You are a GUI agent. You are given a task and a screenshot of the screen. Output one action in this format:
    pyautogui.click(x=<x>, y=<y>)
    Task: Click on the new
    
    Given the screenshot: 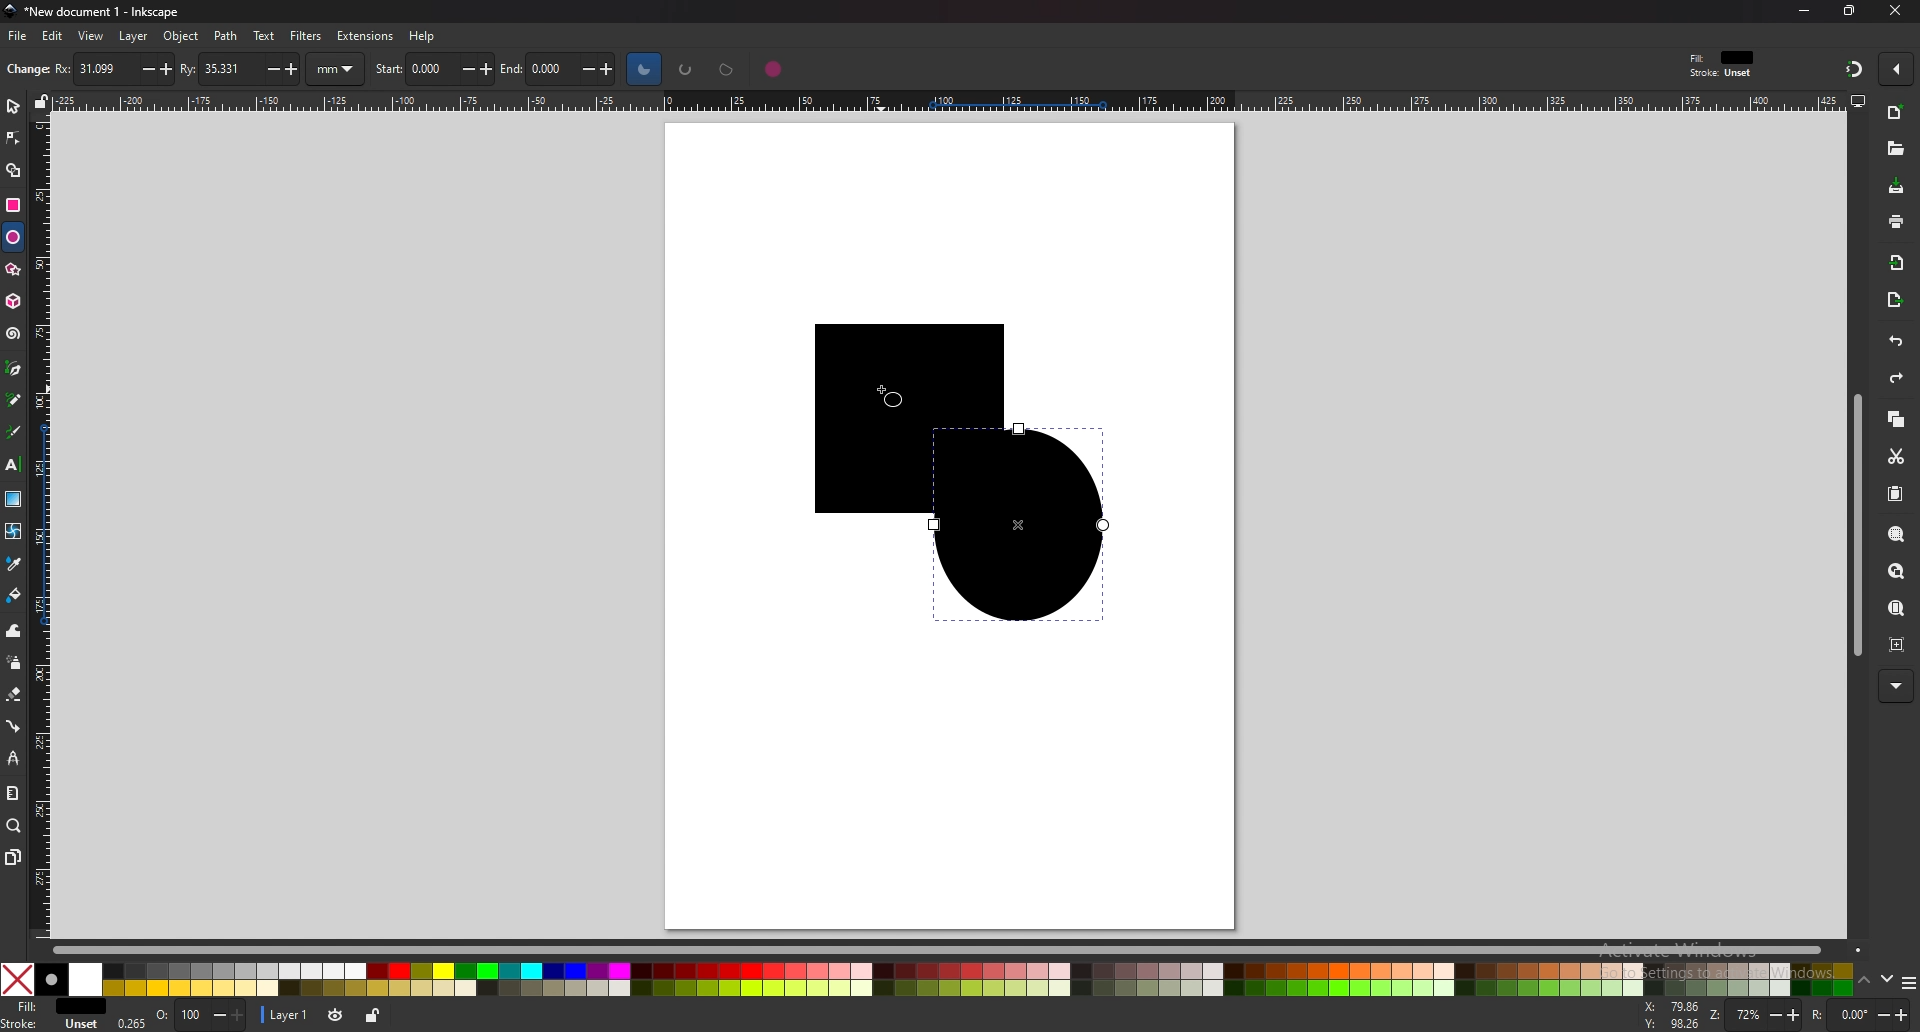 What is the action you would take?
    pyautogui.click(x=1894, y=112)
    